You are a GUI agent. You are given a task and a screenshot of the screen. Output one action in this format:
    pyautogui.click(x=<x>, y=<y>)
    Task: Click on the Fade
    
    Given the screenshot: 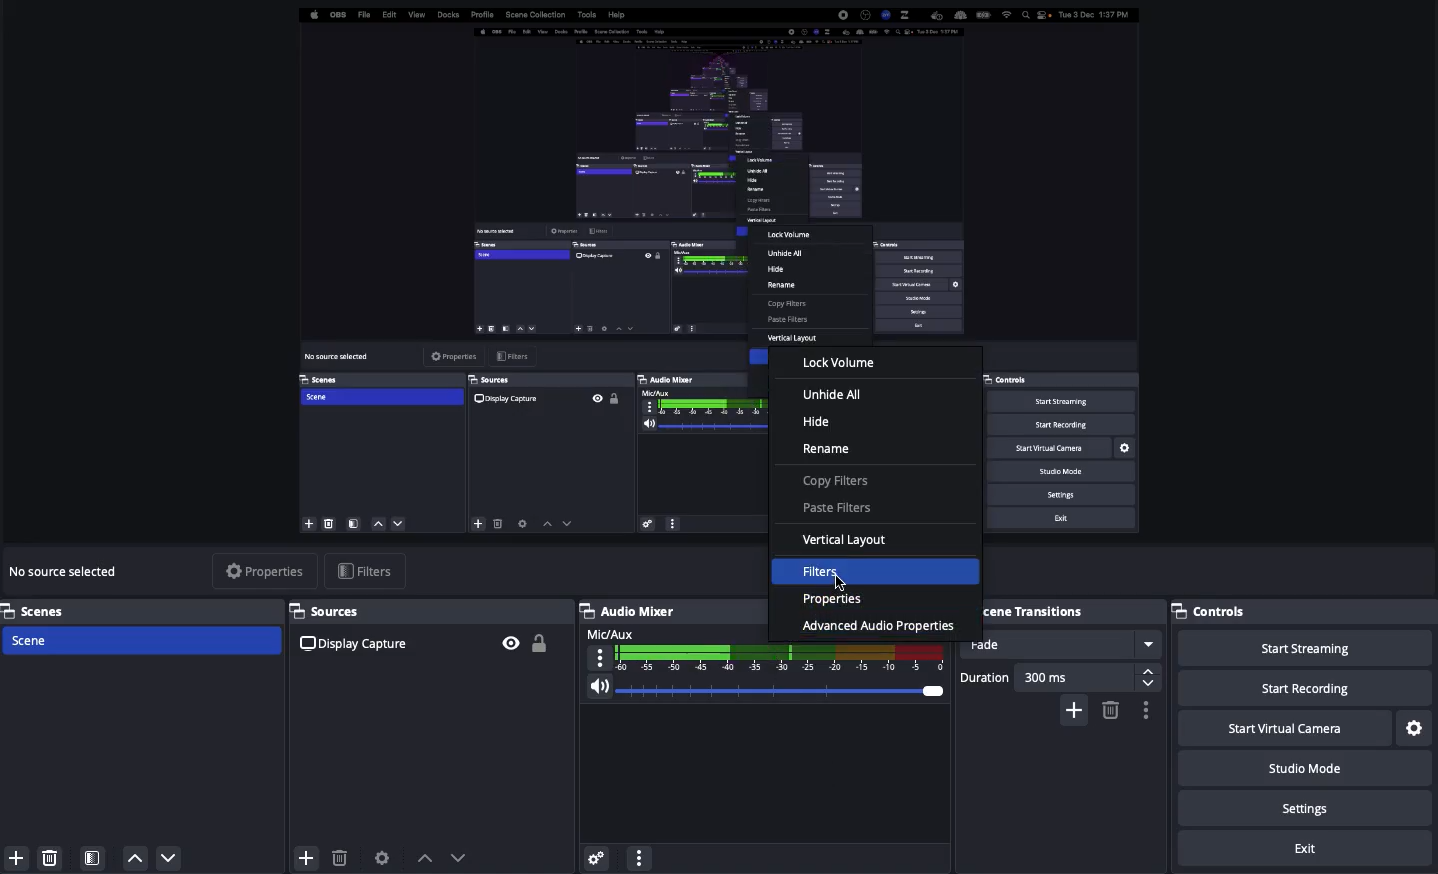 What is the action you would take?
    pyautogui.click(x=1063, y=644)
    